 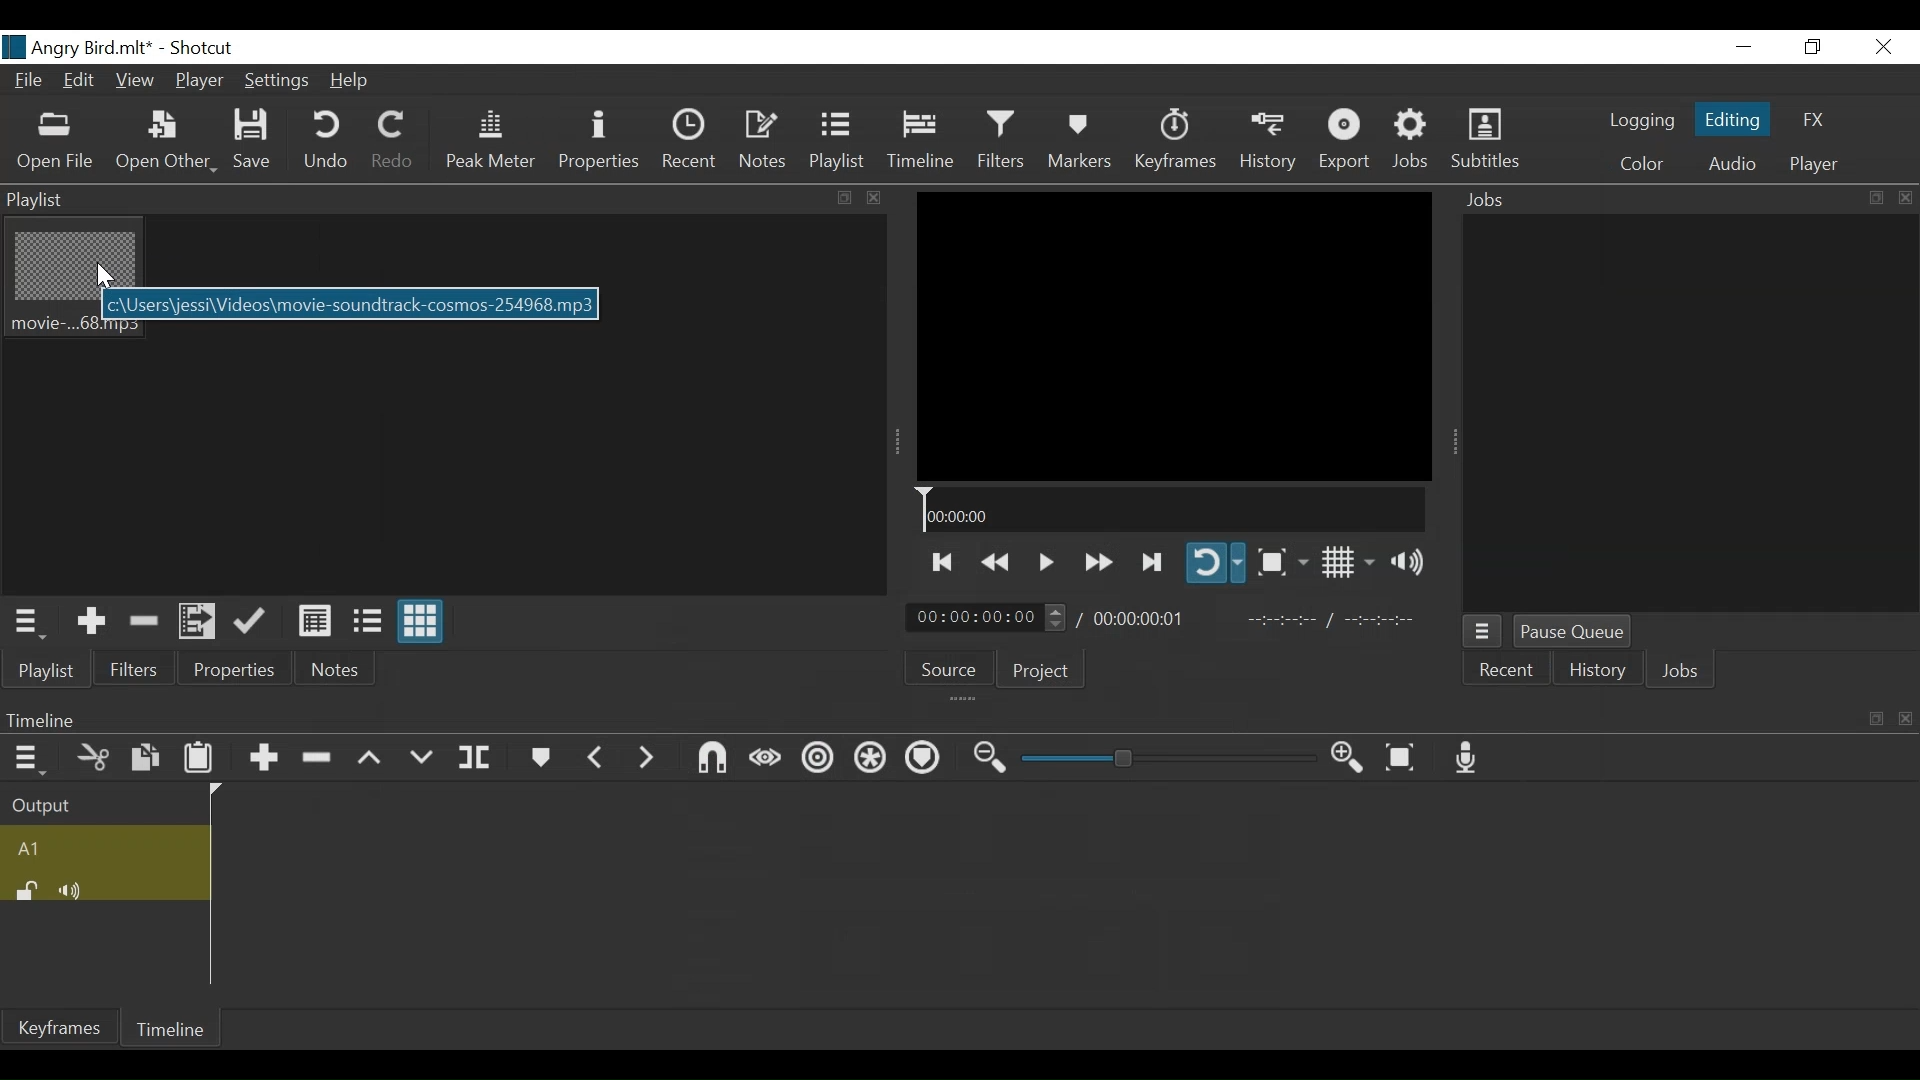 I want to click on In point, so click(x=1331, y=622).